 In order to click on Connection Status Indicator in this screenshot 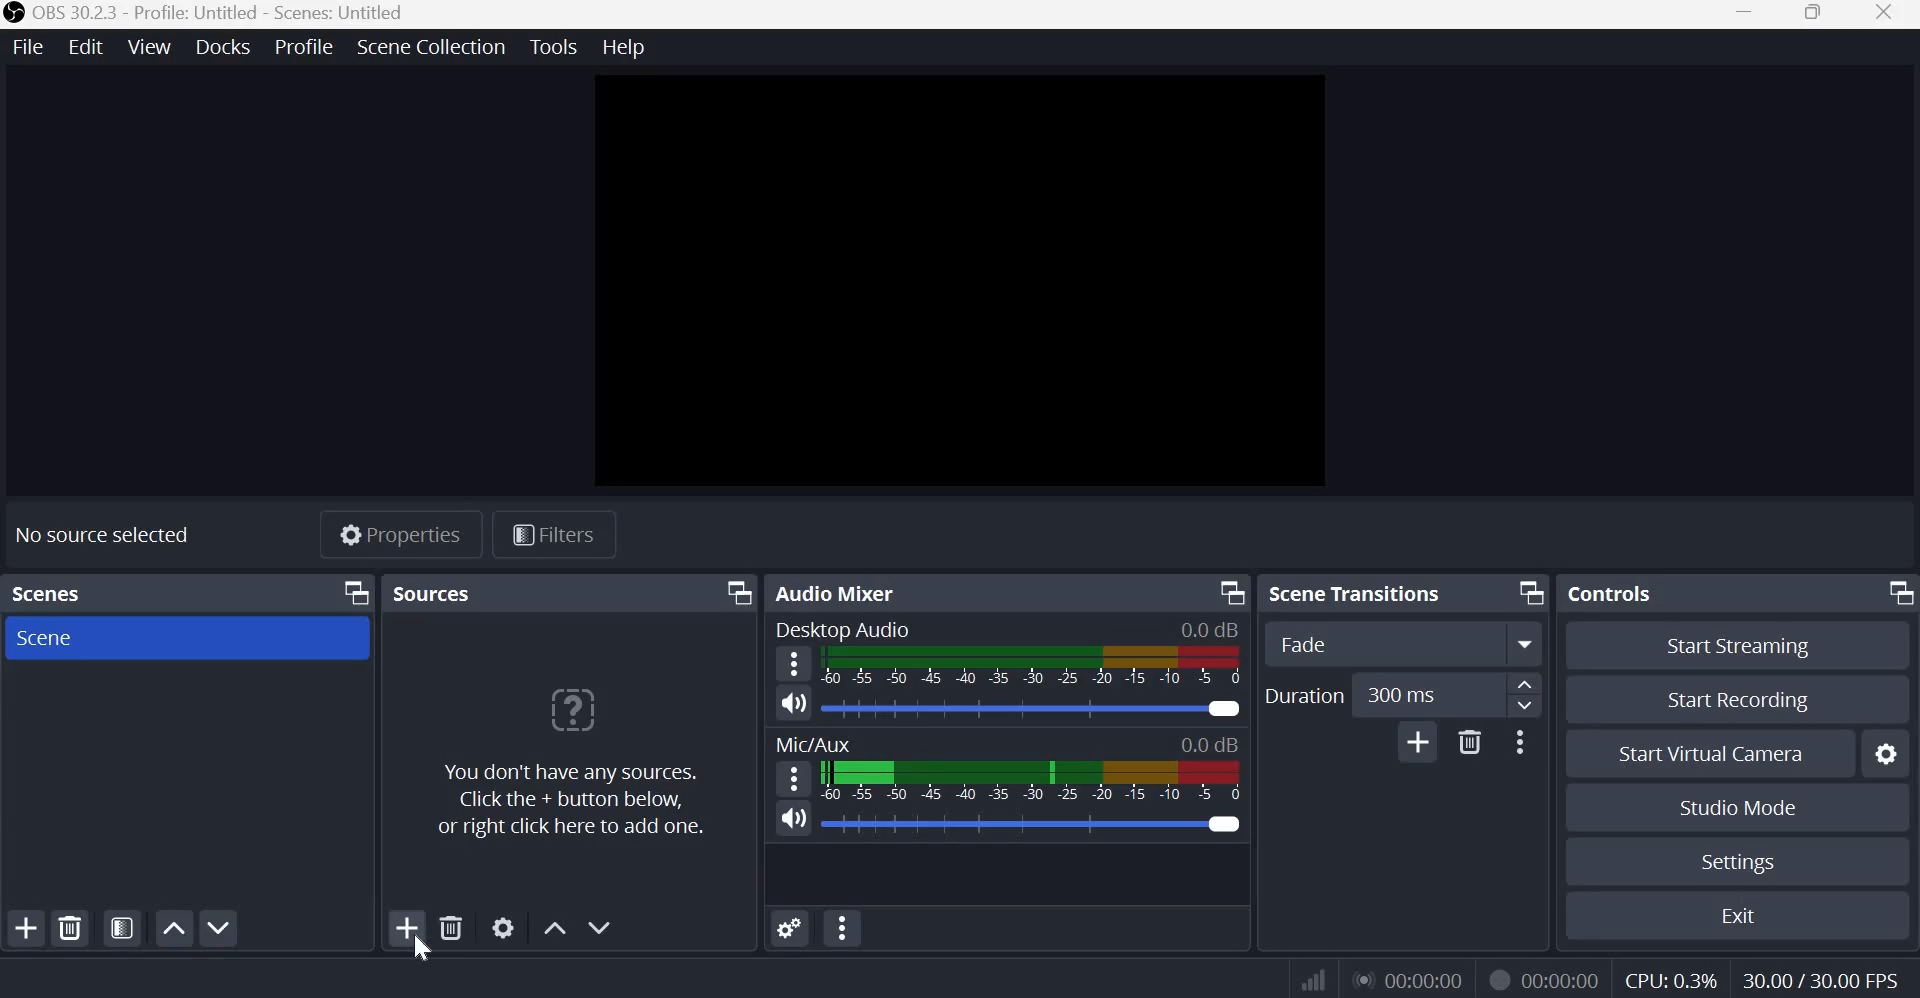, I will do `click(1310, 980)`.